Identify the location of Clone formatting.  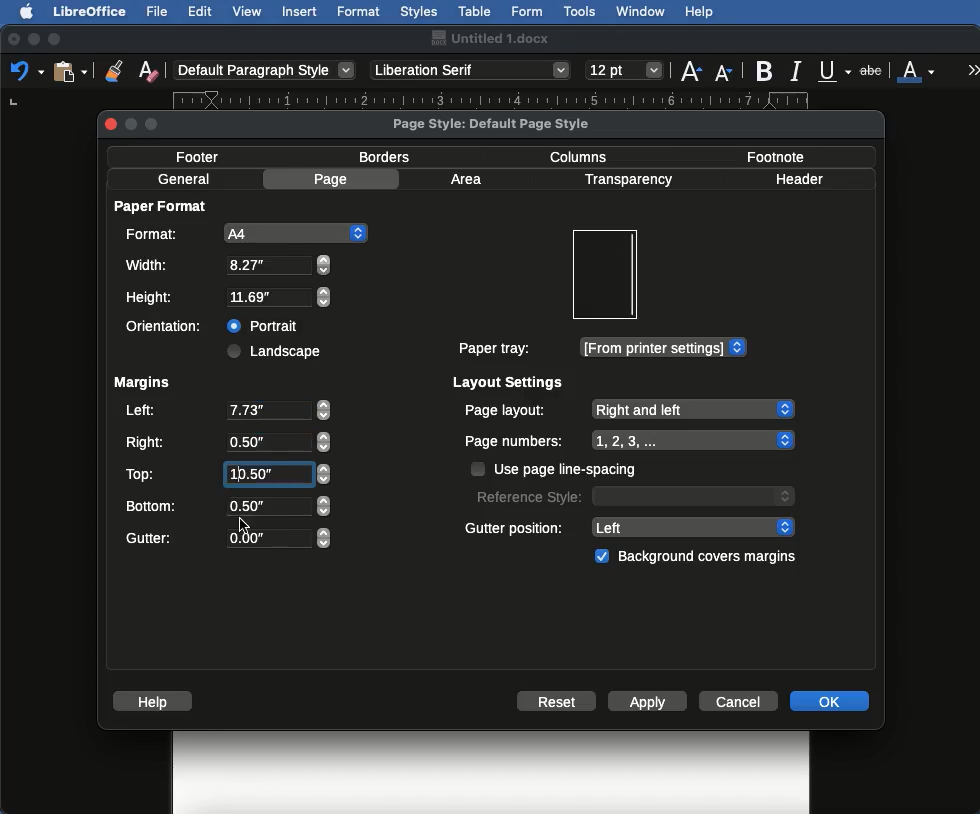
(114, 70).